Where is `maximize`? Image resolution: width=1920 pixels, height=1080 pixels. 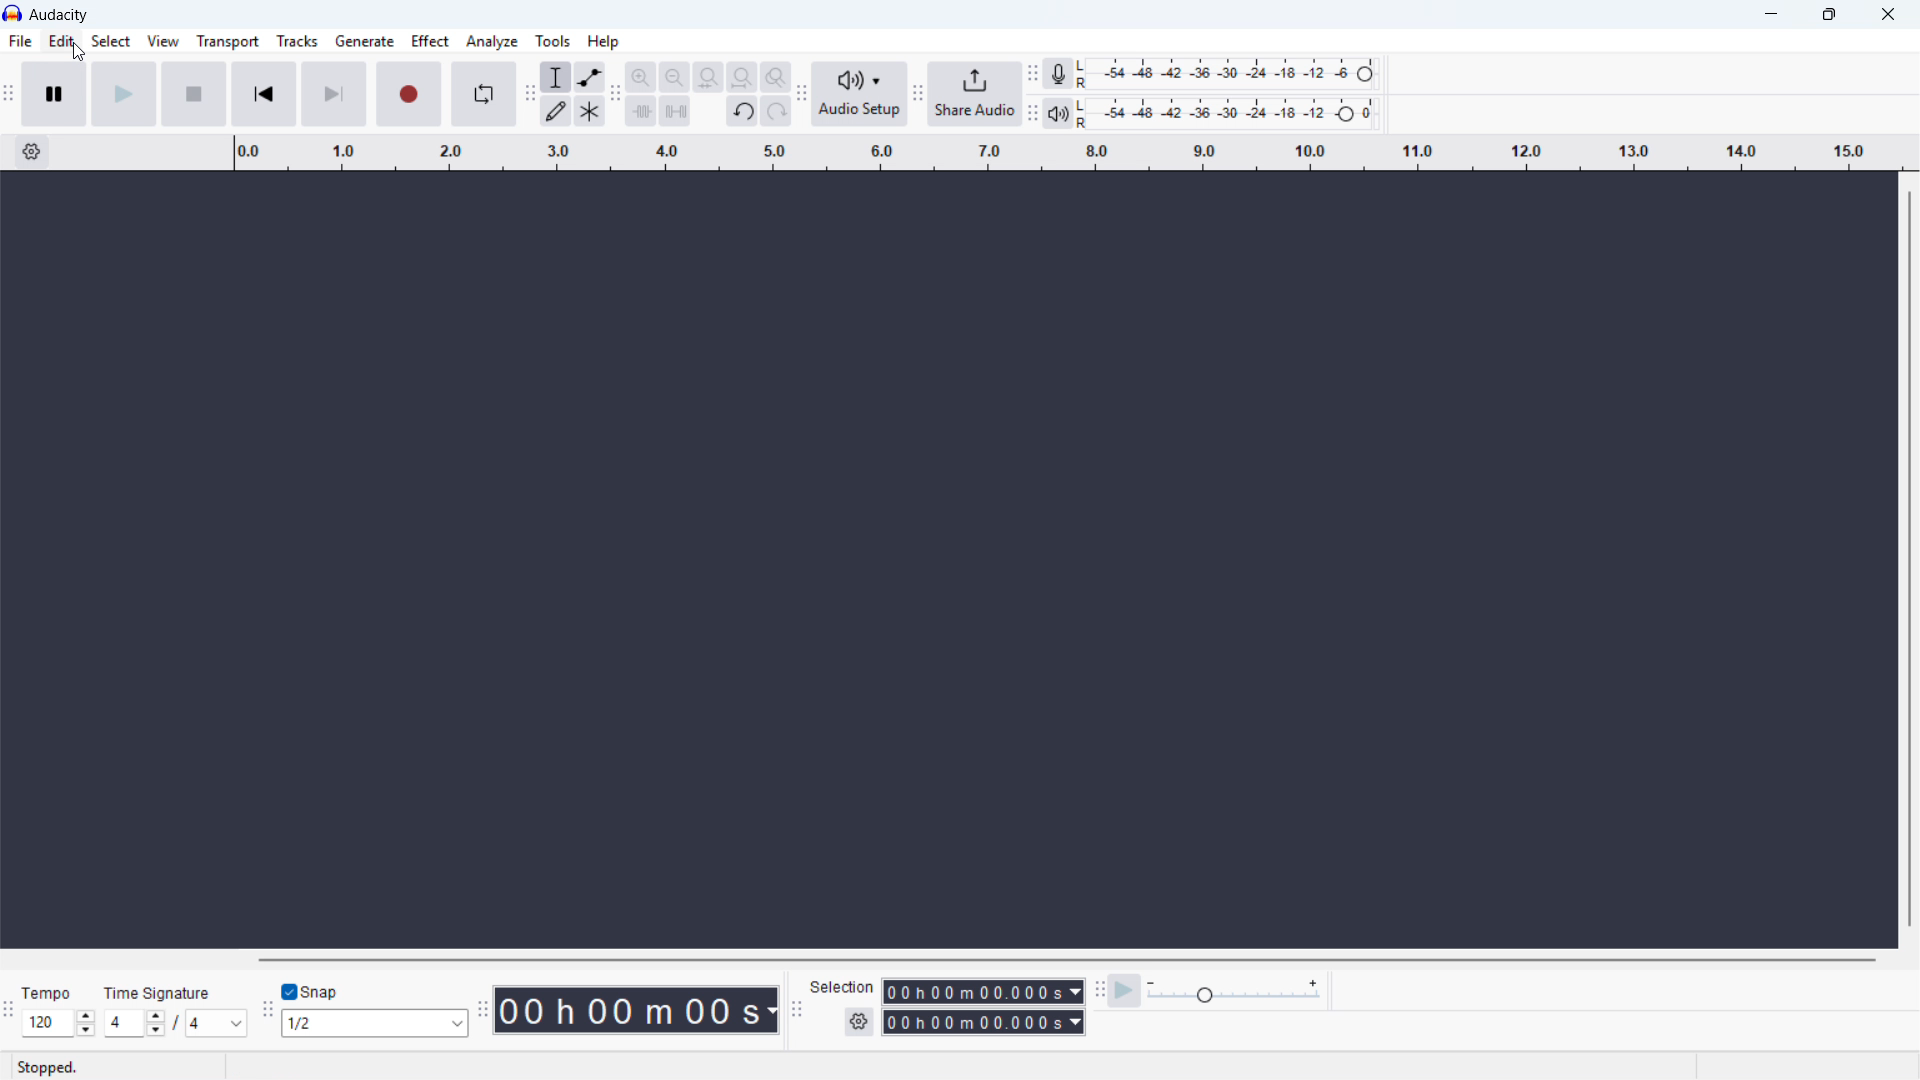
maximize is located at coordinates (1828, 15).